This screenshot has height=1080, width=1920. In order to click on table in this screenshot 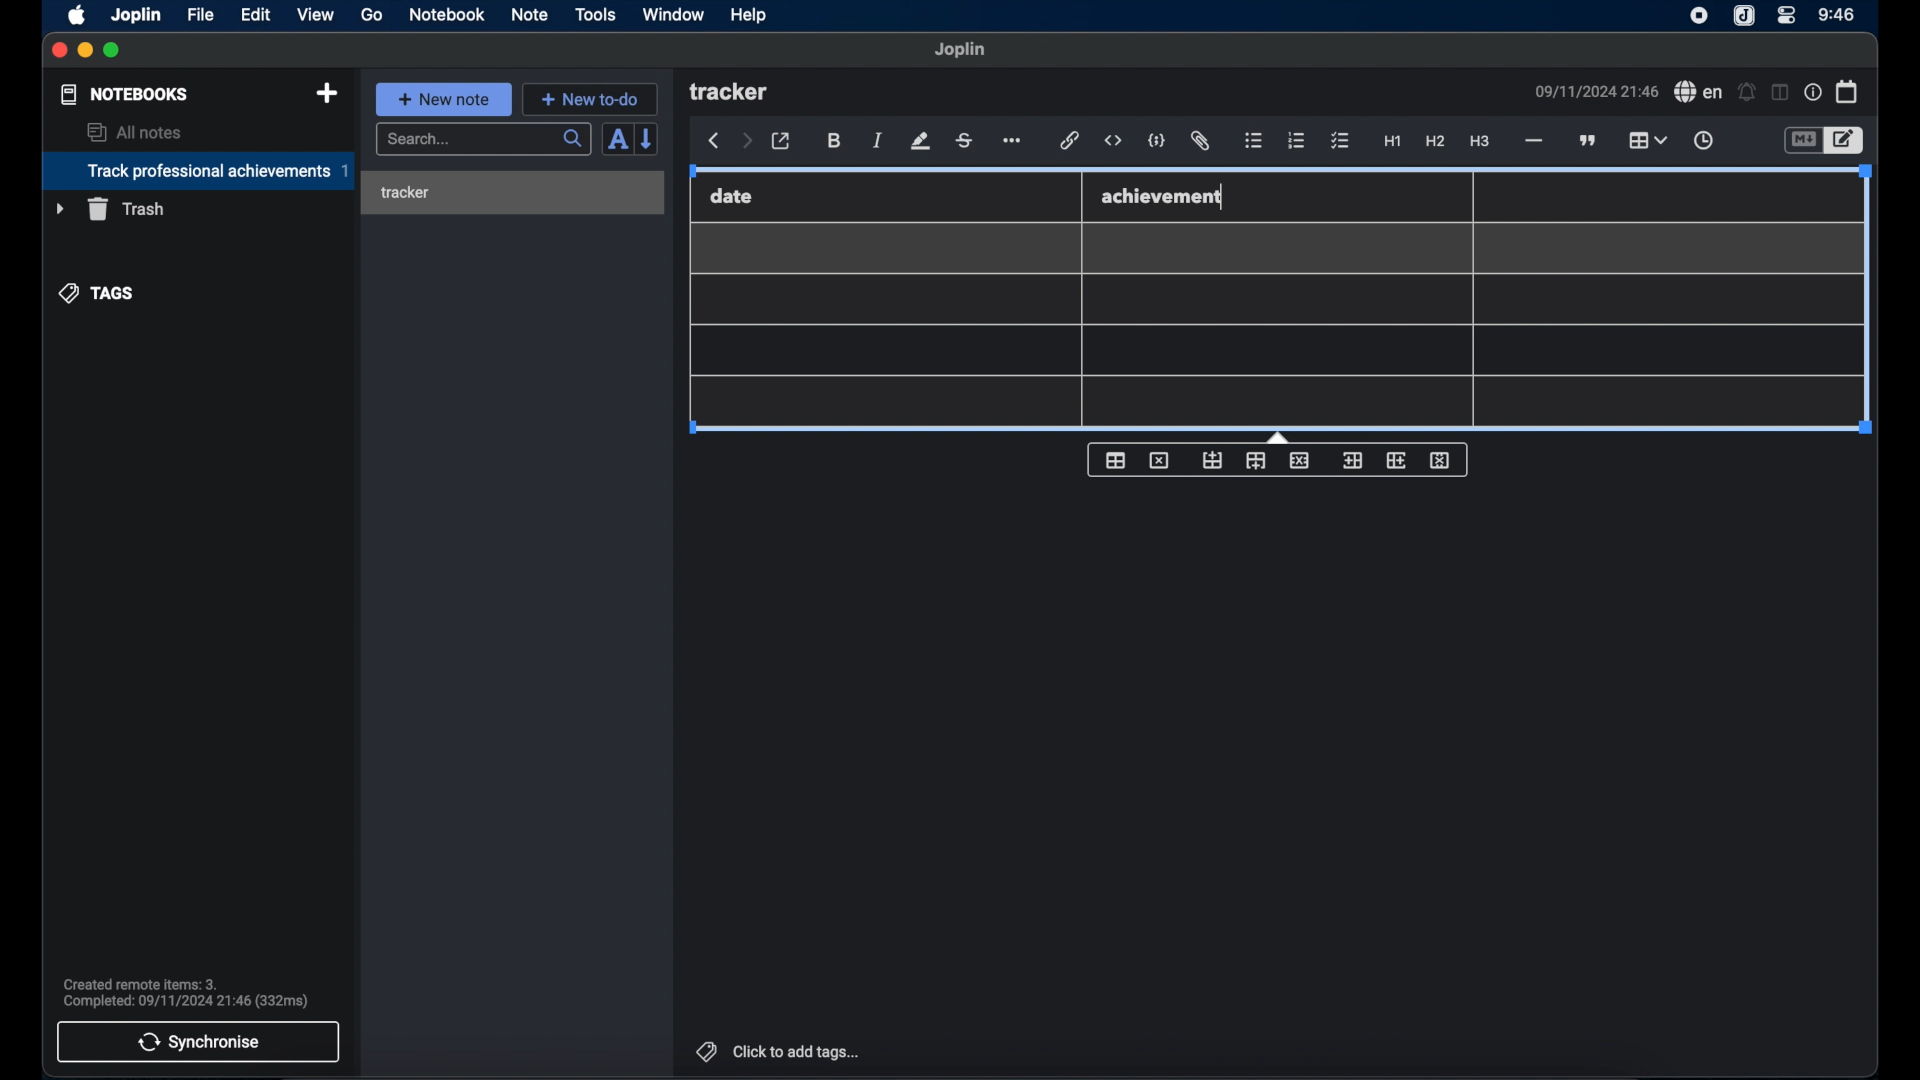, I will do `click(1647, 138)`.